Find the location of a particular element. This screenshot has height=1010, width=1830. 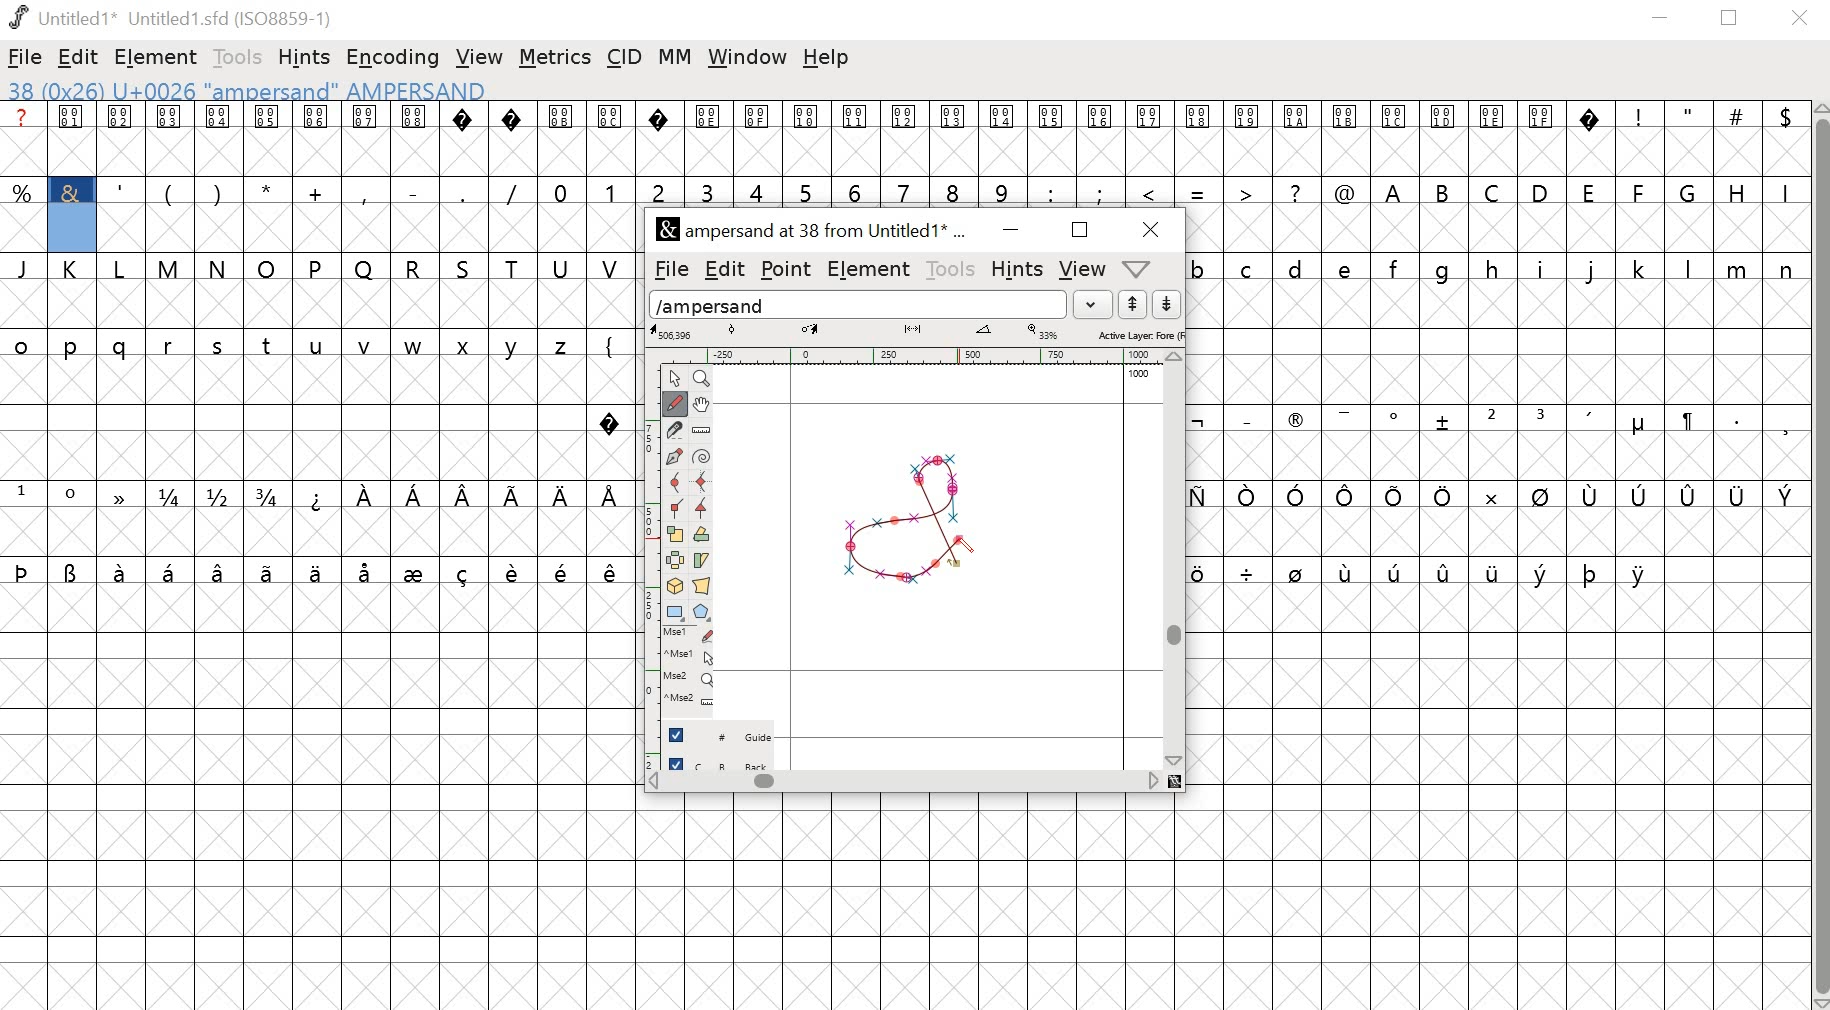

symbol is located at coordinates (123, 571).